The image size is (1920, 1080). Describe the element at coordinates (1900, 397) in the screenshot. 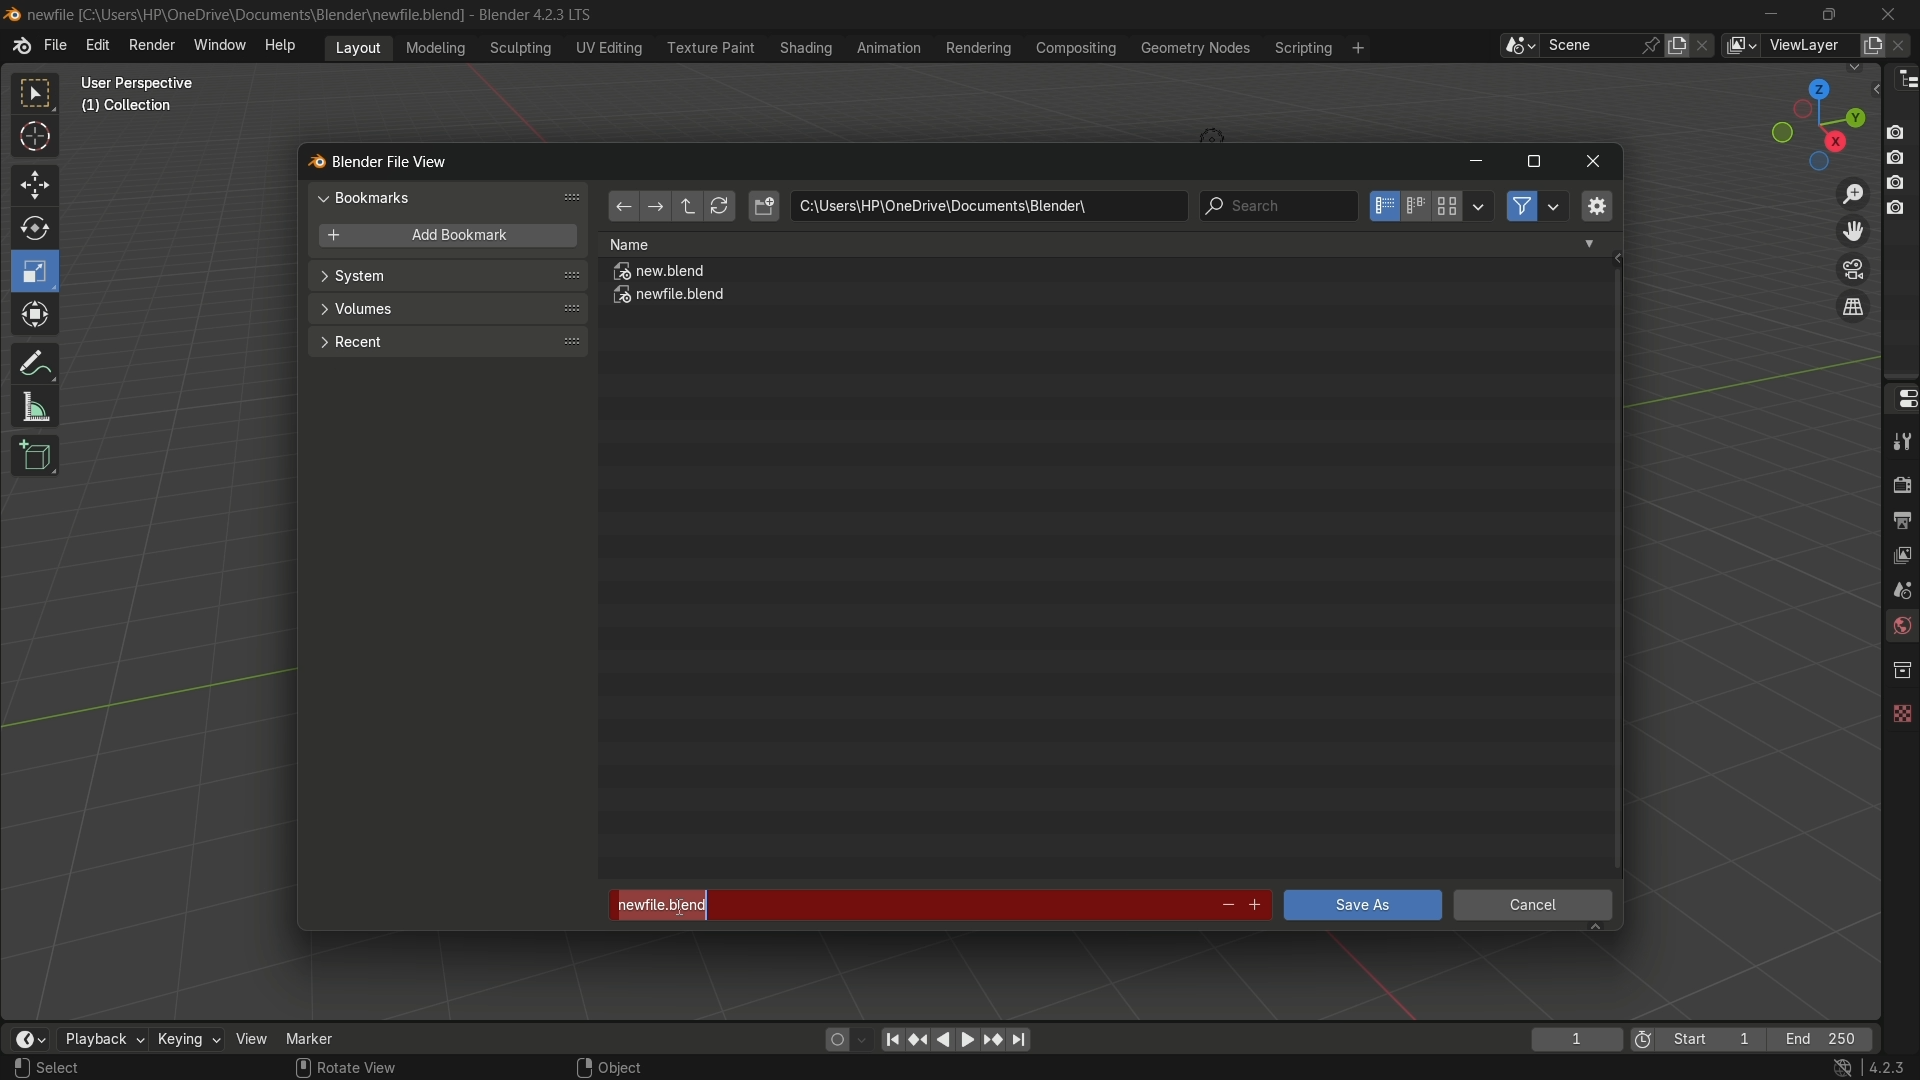

I see `properties` at that location.